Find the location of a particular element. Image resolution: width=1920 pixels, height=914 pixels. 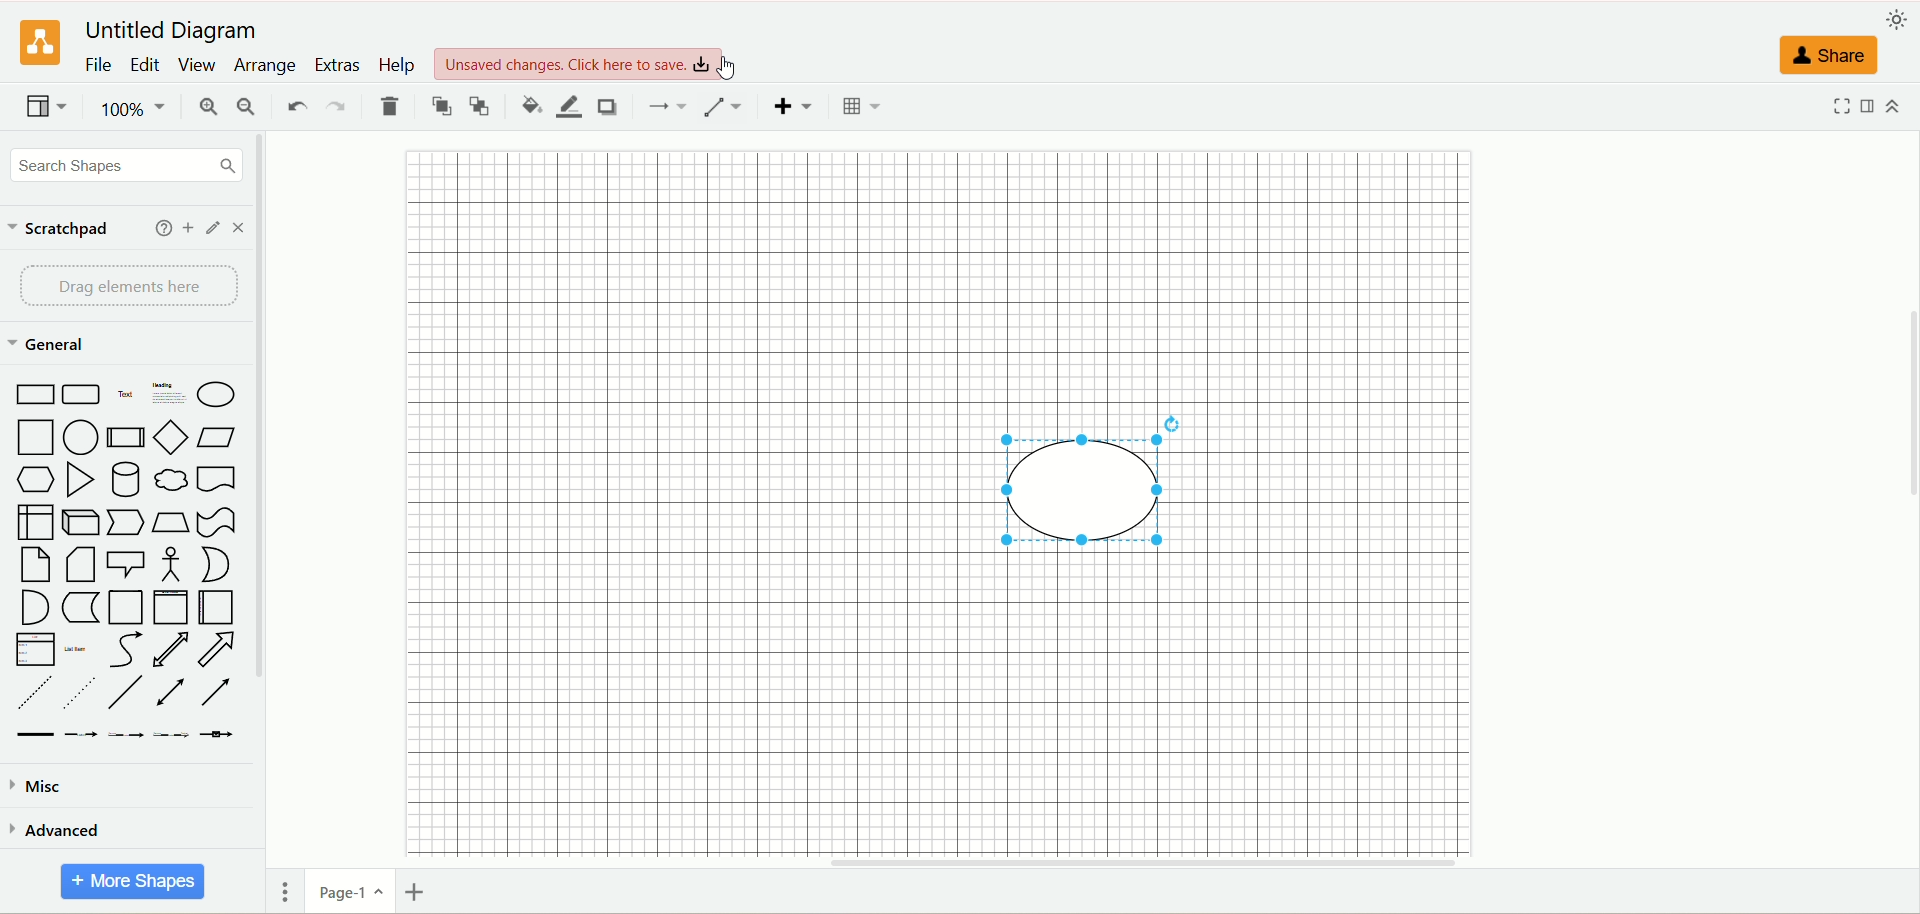

cube is located at coordinates (81, 519).